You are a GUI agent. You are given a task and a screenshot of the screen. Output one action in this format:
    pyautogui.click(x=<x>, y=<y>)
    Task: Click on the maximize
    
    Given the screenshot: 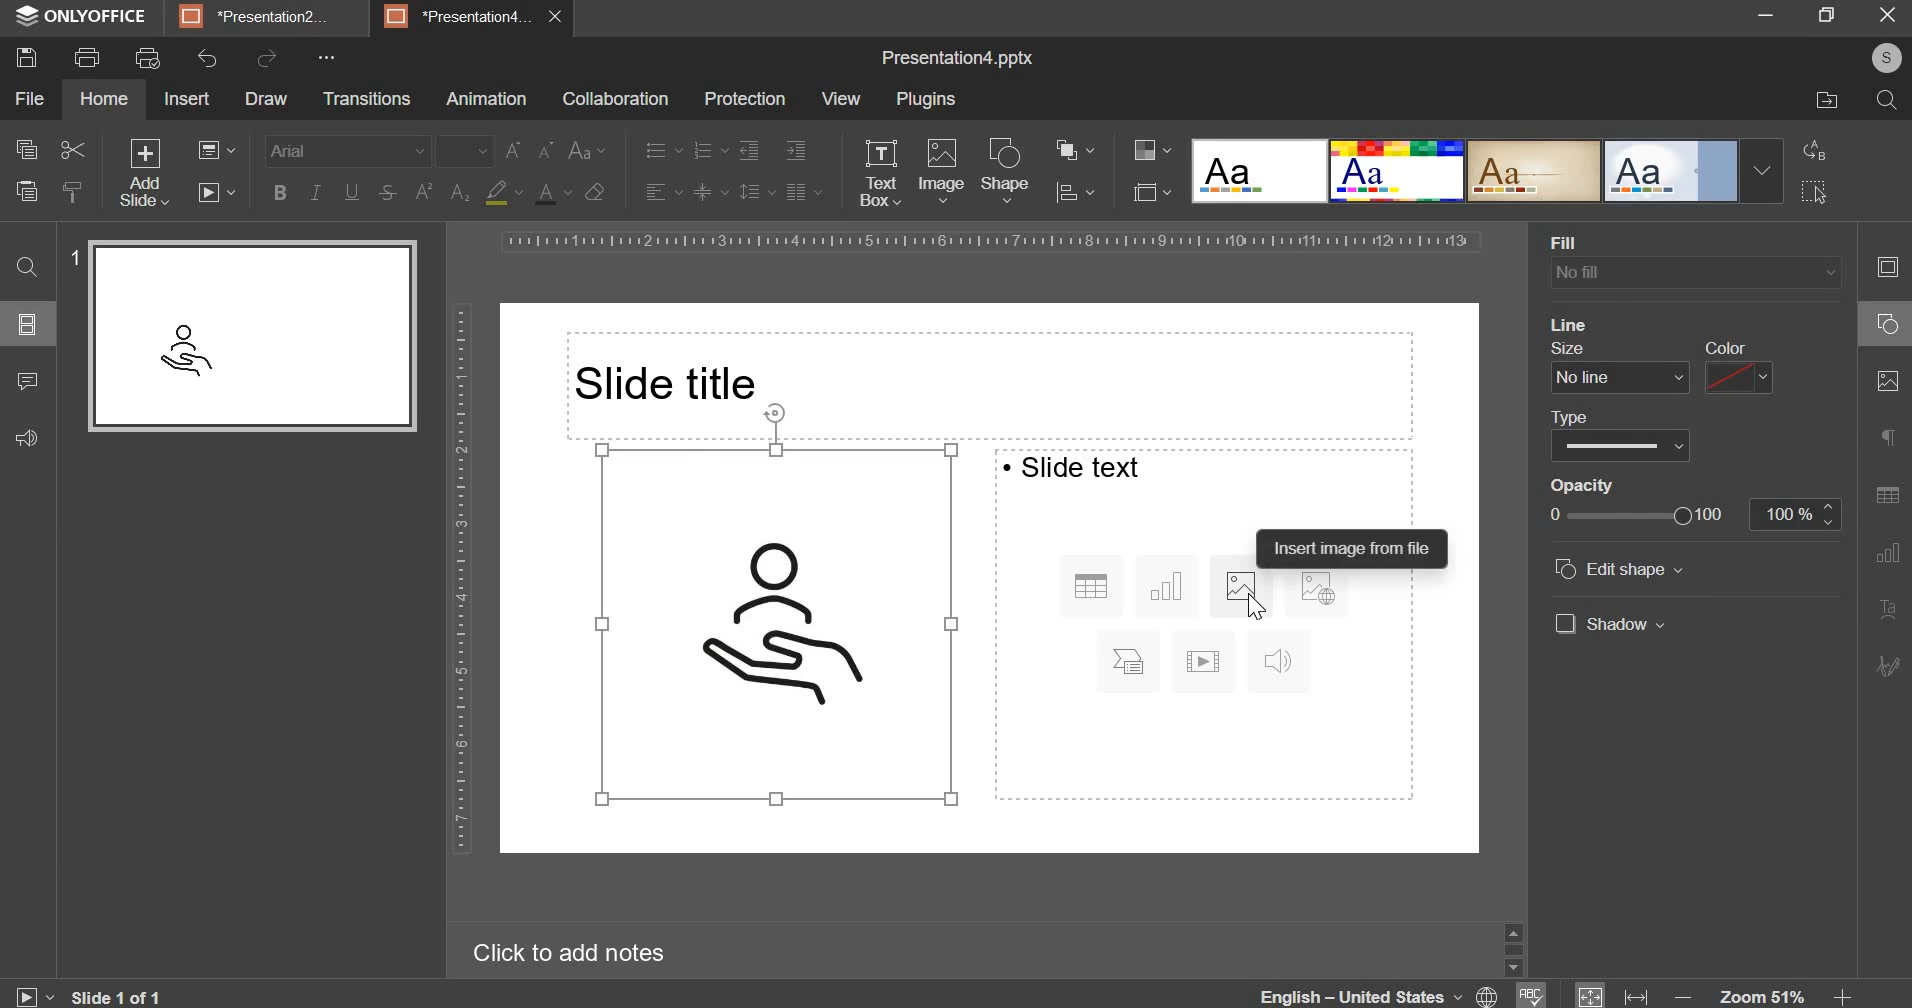 What is the action you would take?
    pyautogui.click(x=1829, y=14)
    